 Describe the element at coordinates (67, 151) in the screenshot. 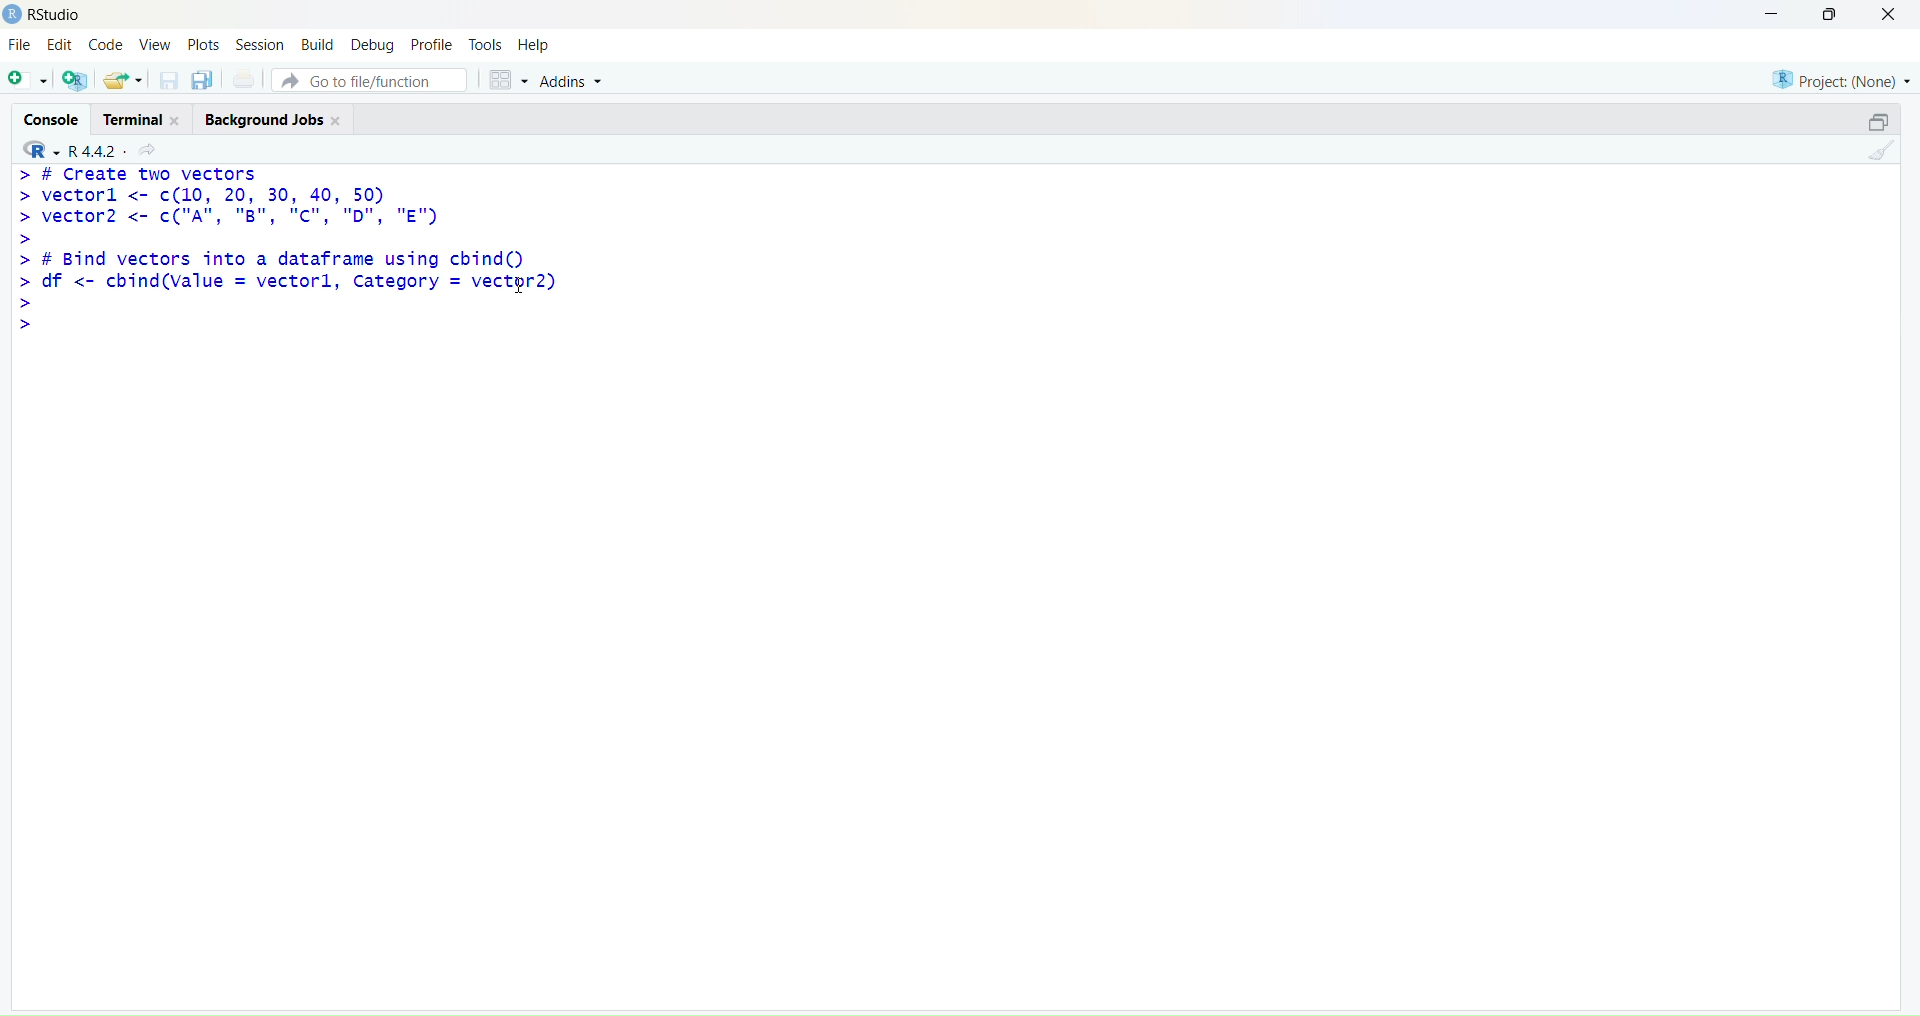

I see ` R 4.4.2` at that location.